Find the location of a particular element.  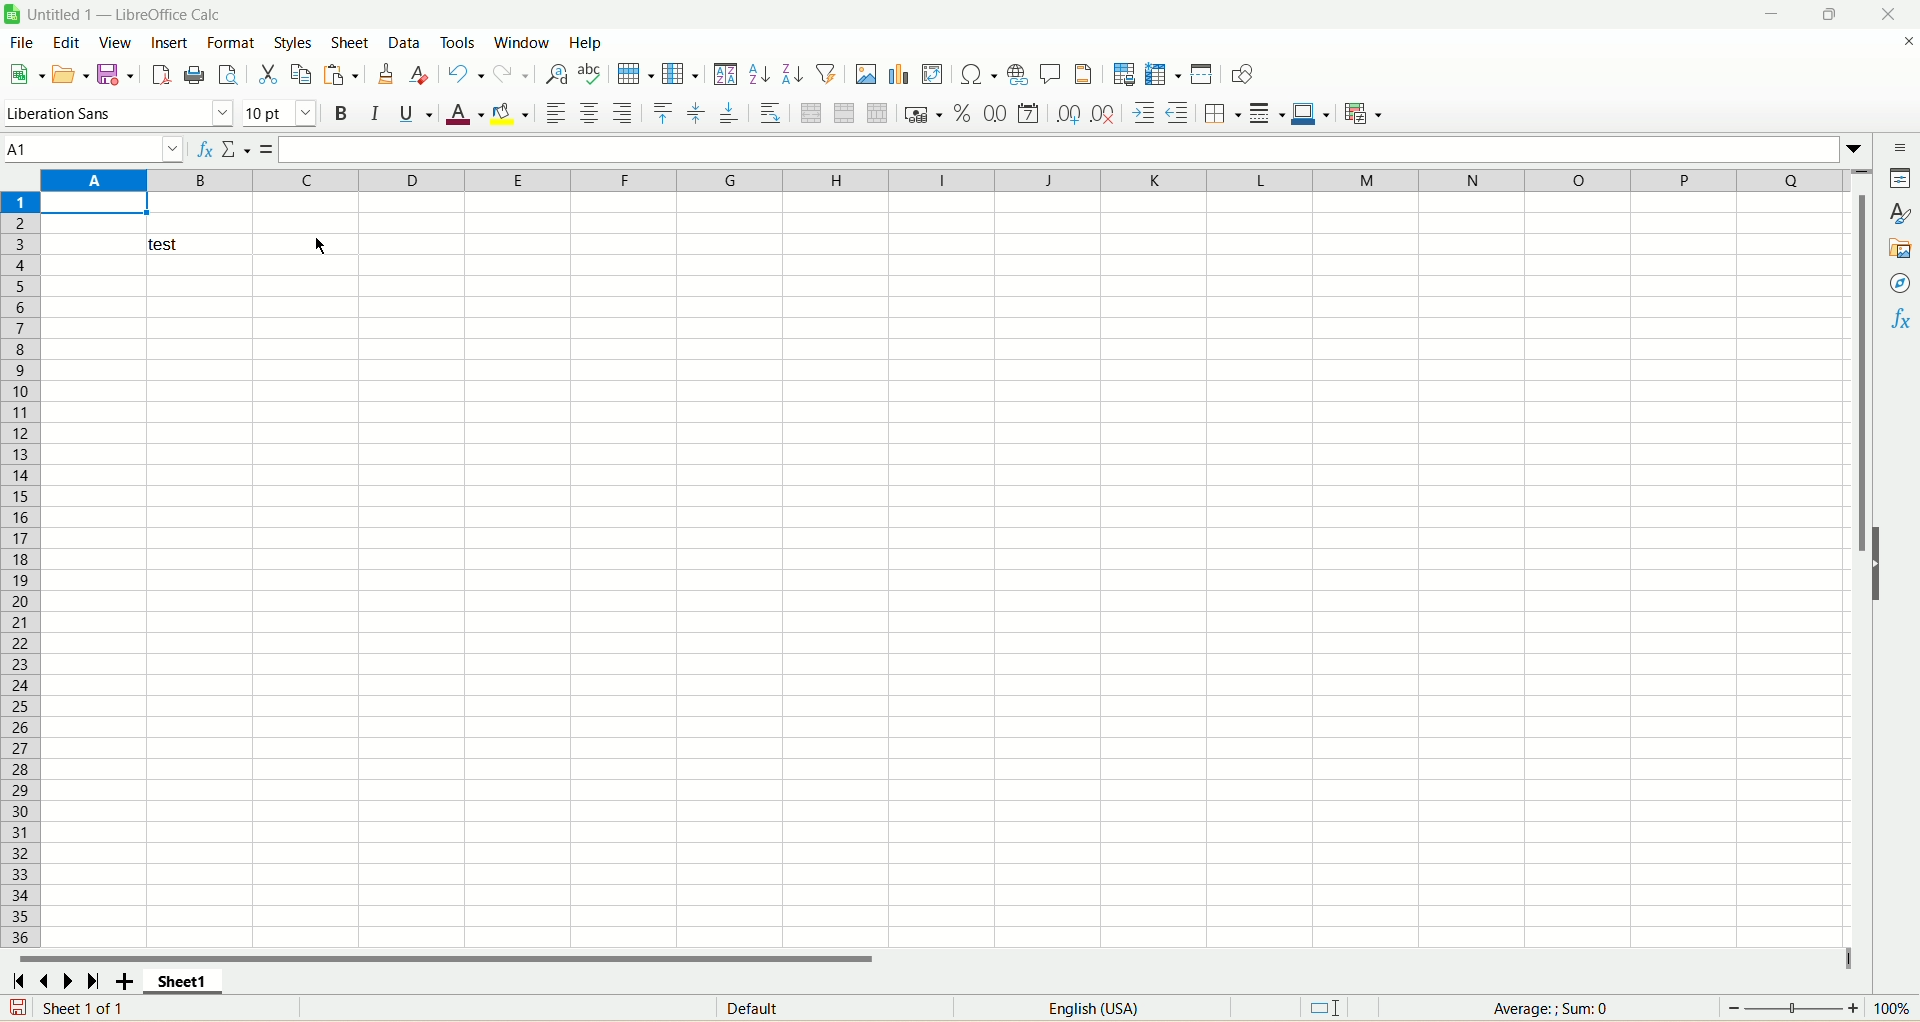

merge and center is located at coordinates (811, 113).